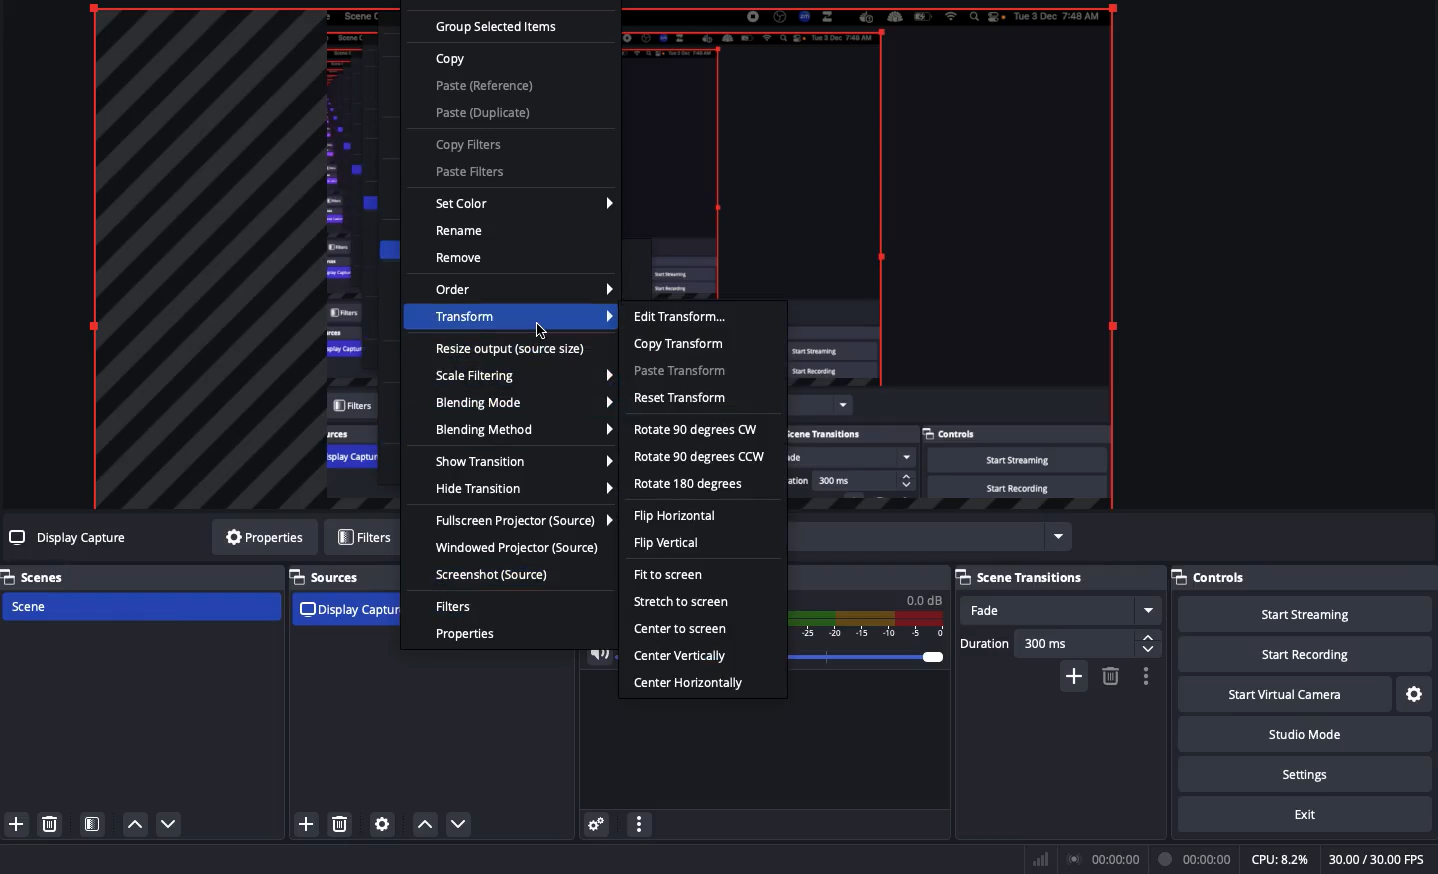 The width and height of the screenshot is (1438, 874). Describe the element at coordinates (469, 635) in the screenshot. I see `Properties` at that location.